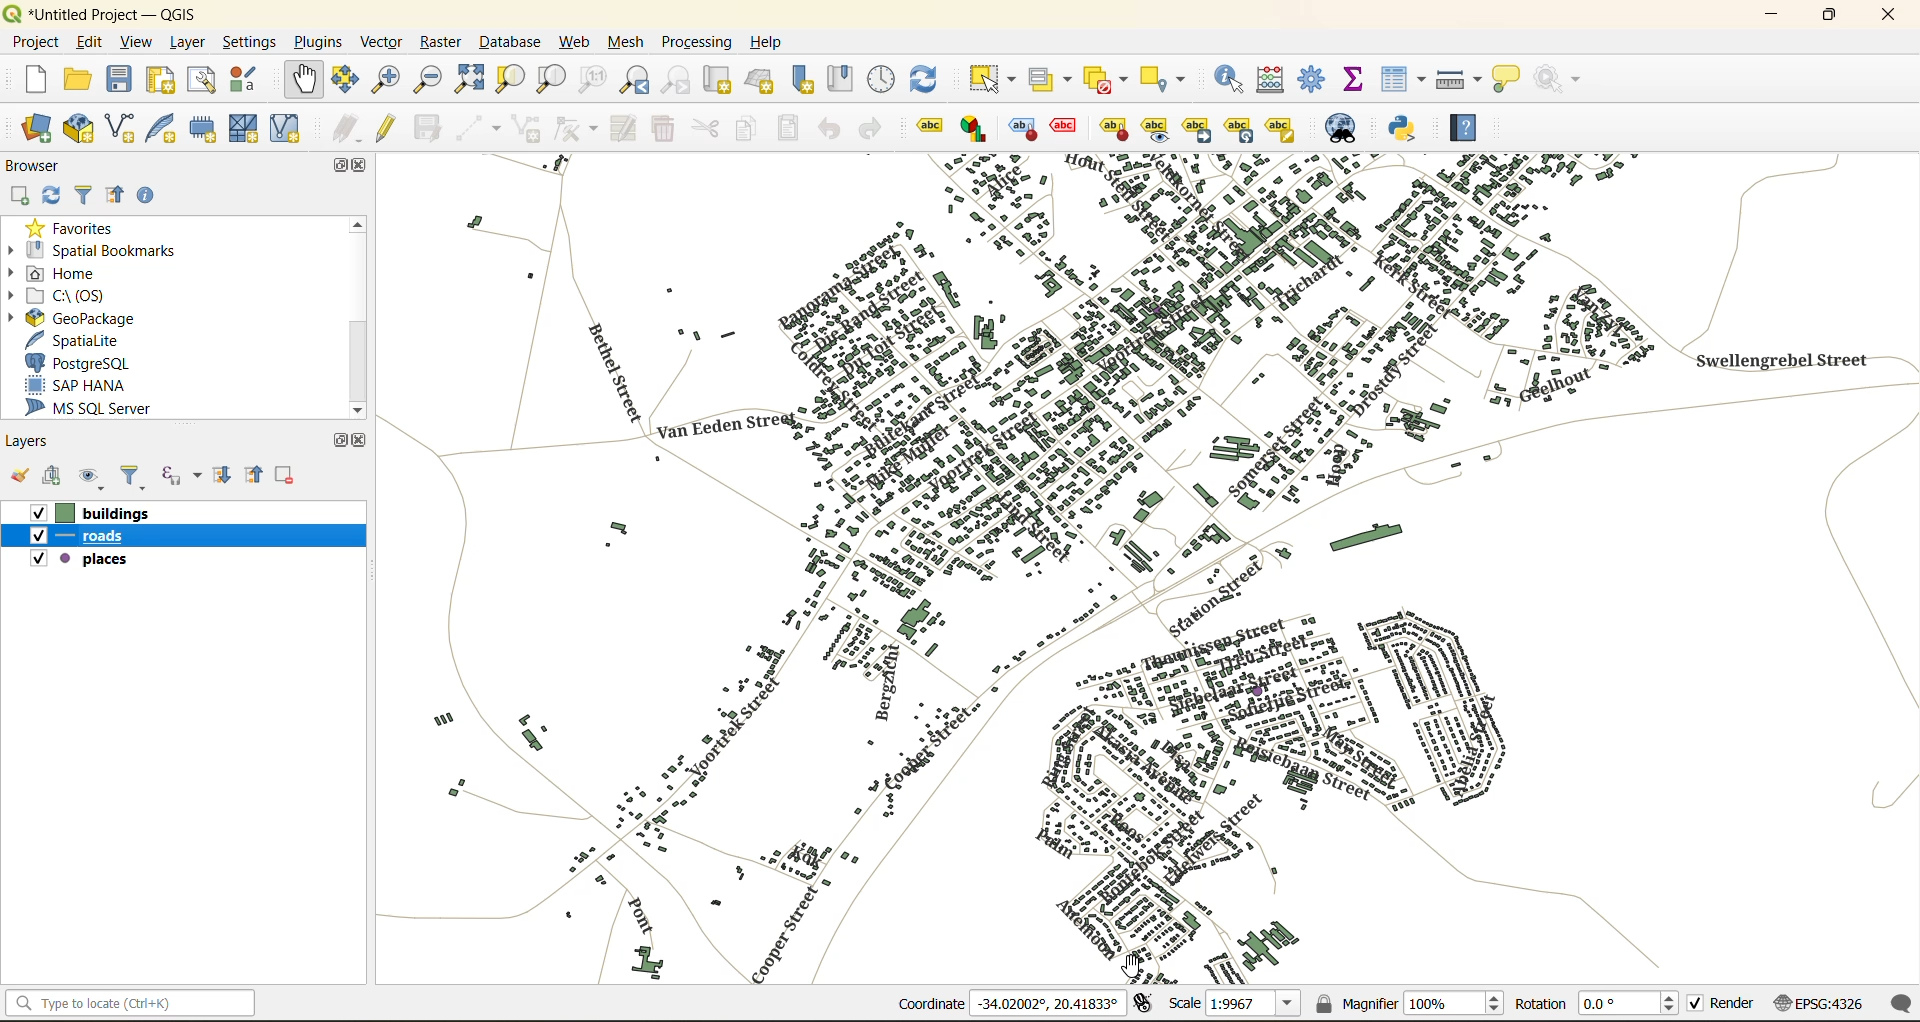  I want to click on edits, so click(348, 128).